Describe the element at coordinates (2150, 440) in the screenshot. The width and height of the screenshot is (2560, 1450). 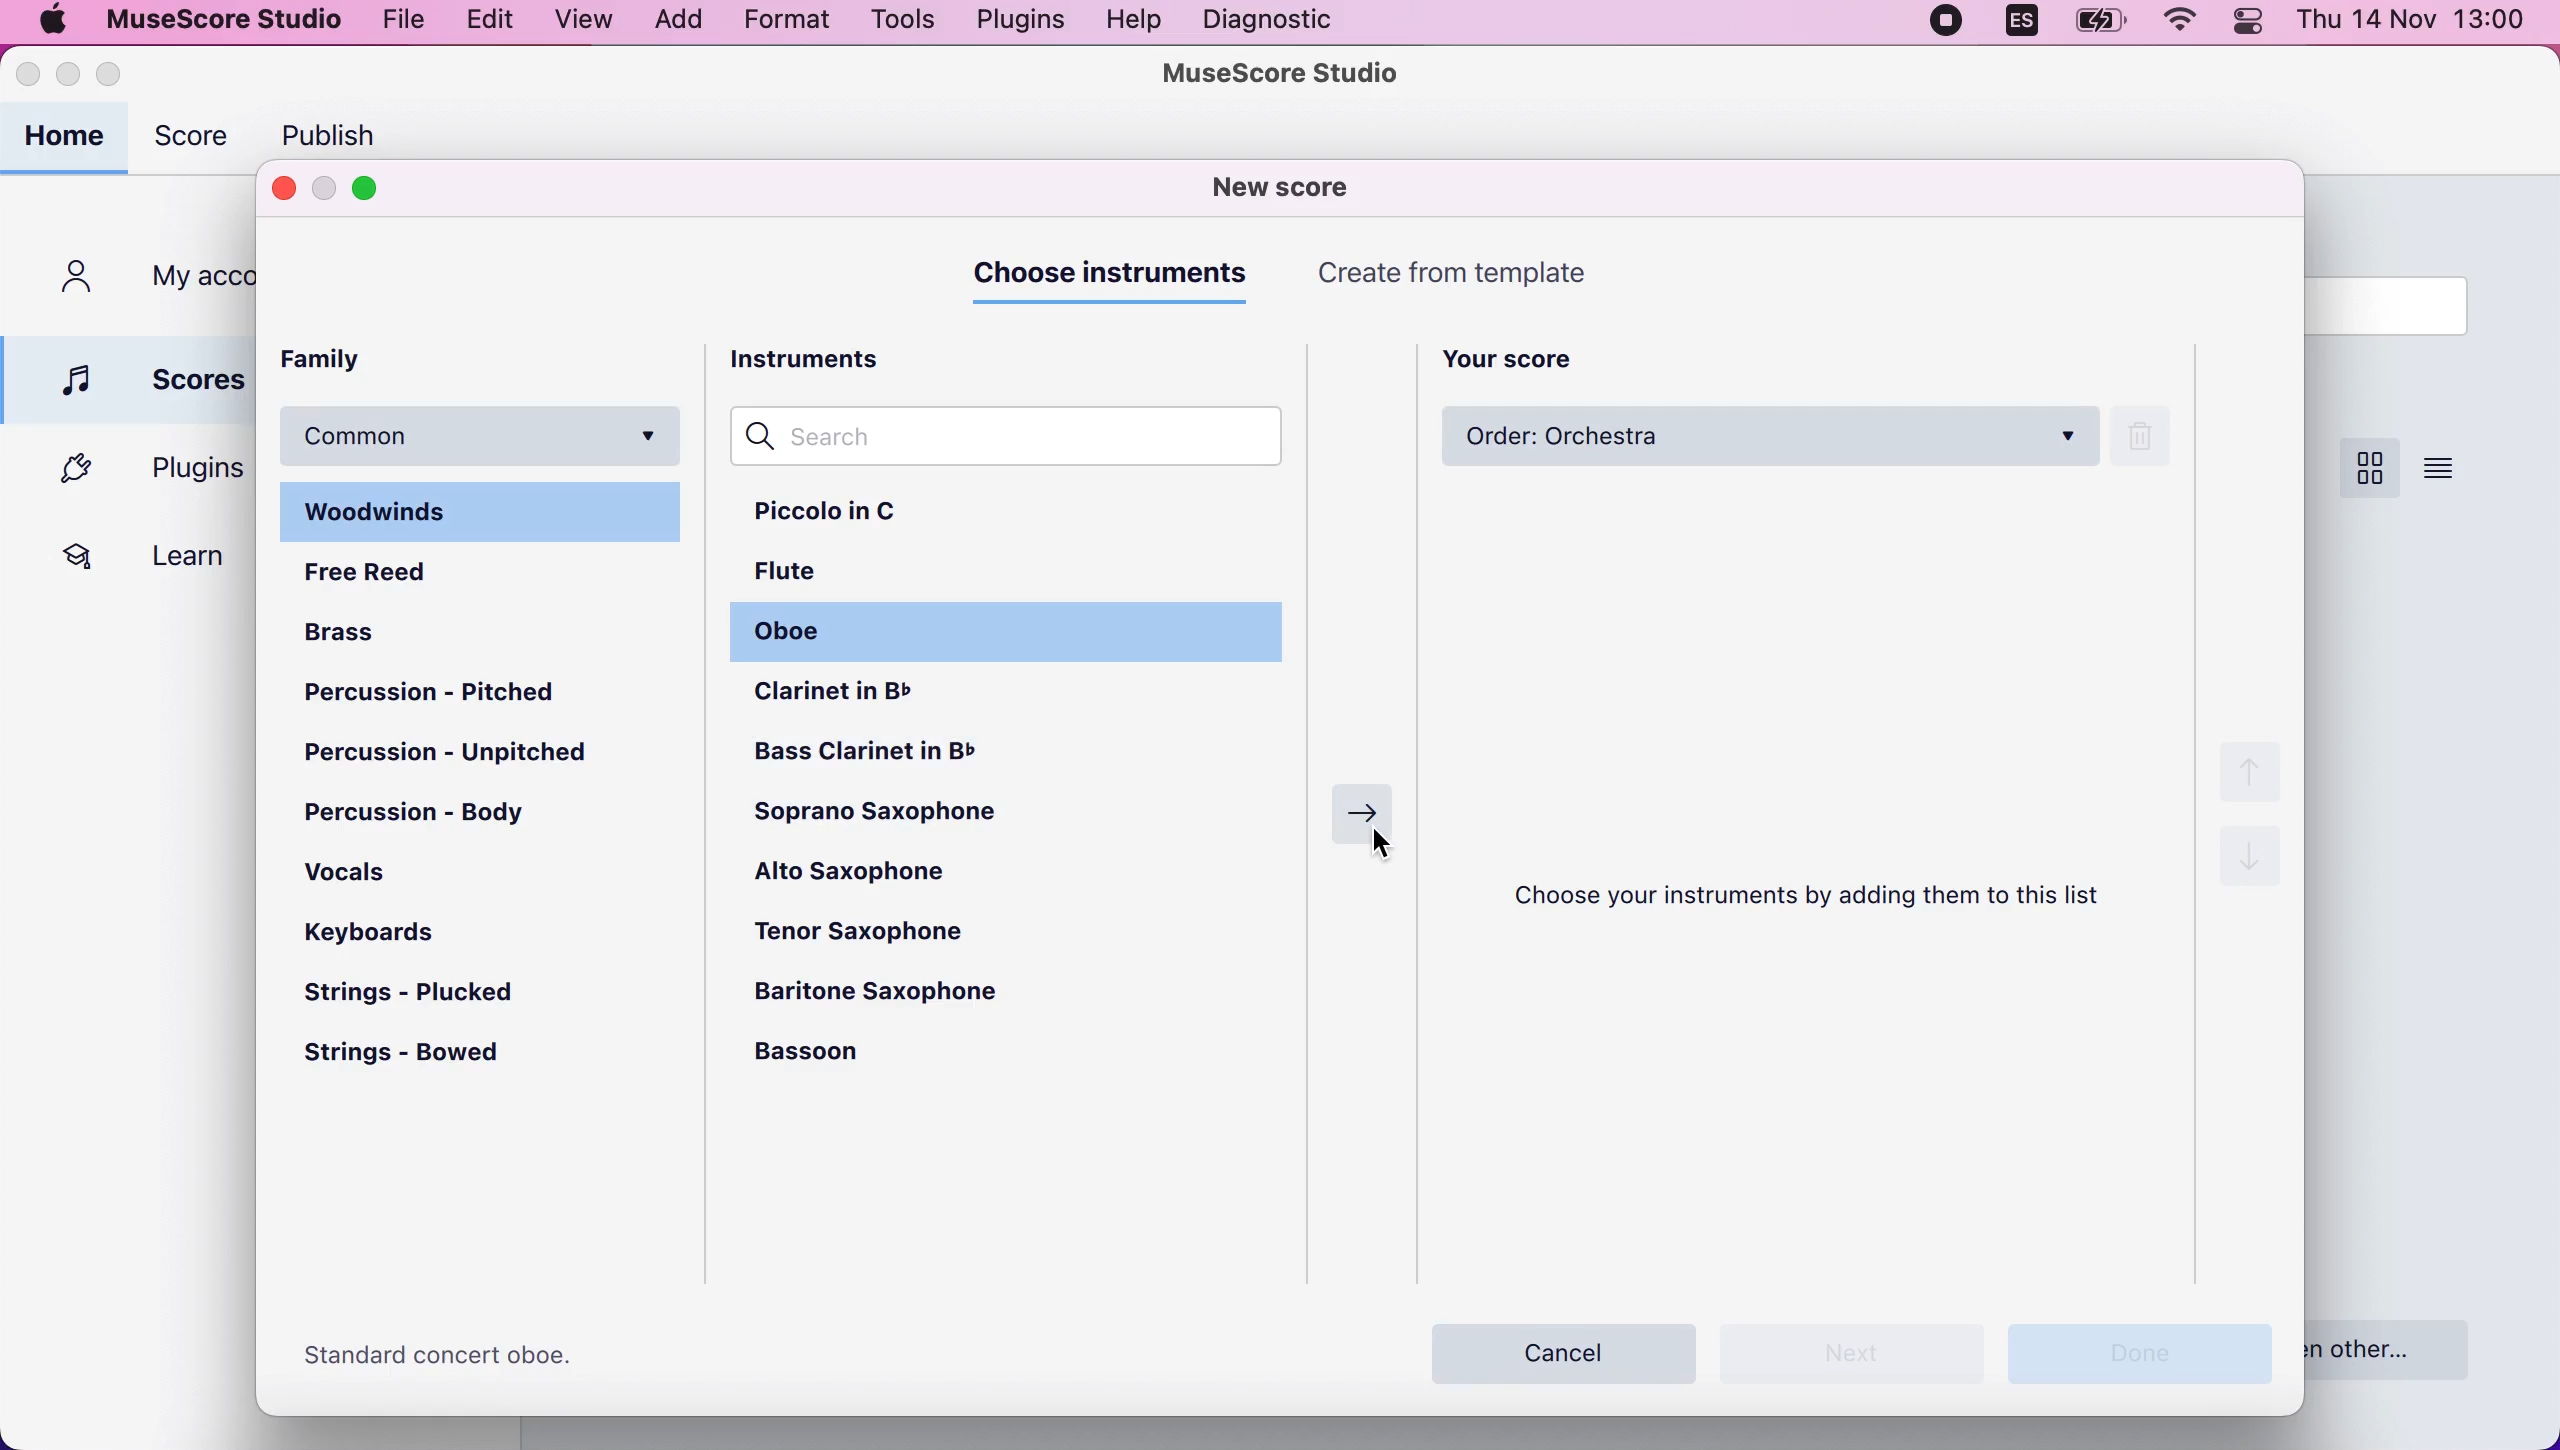
I see `remove` at that location.